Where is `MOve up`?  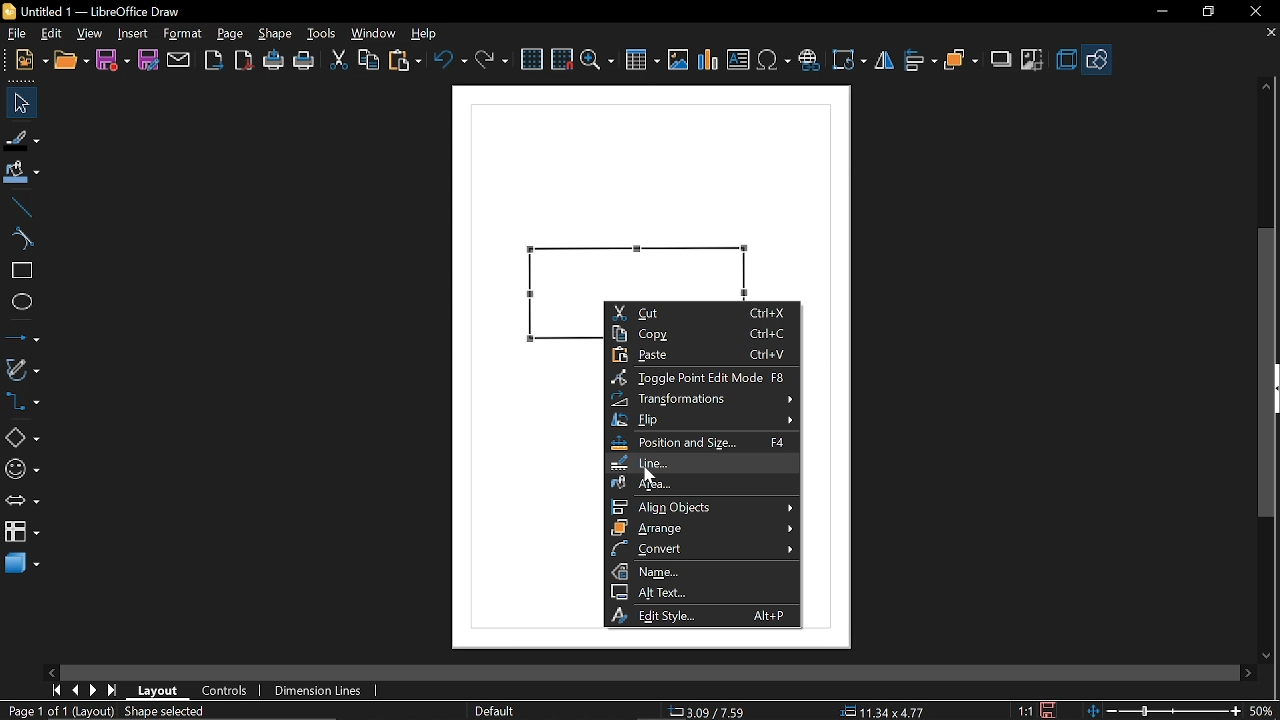 MOve up is located at coordinates (1267, 87).